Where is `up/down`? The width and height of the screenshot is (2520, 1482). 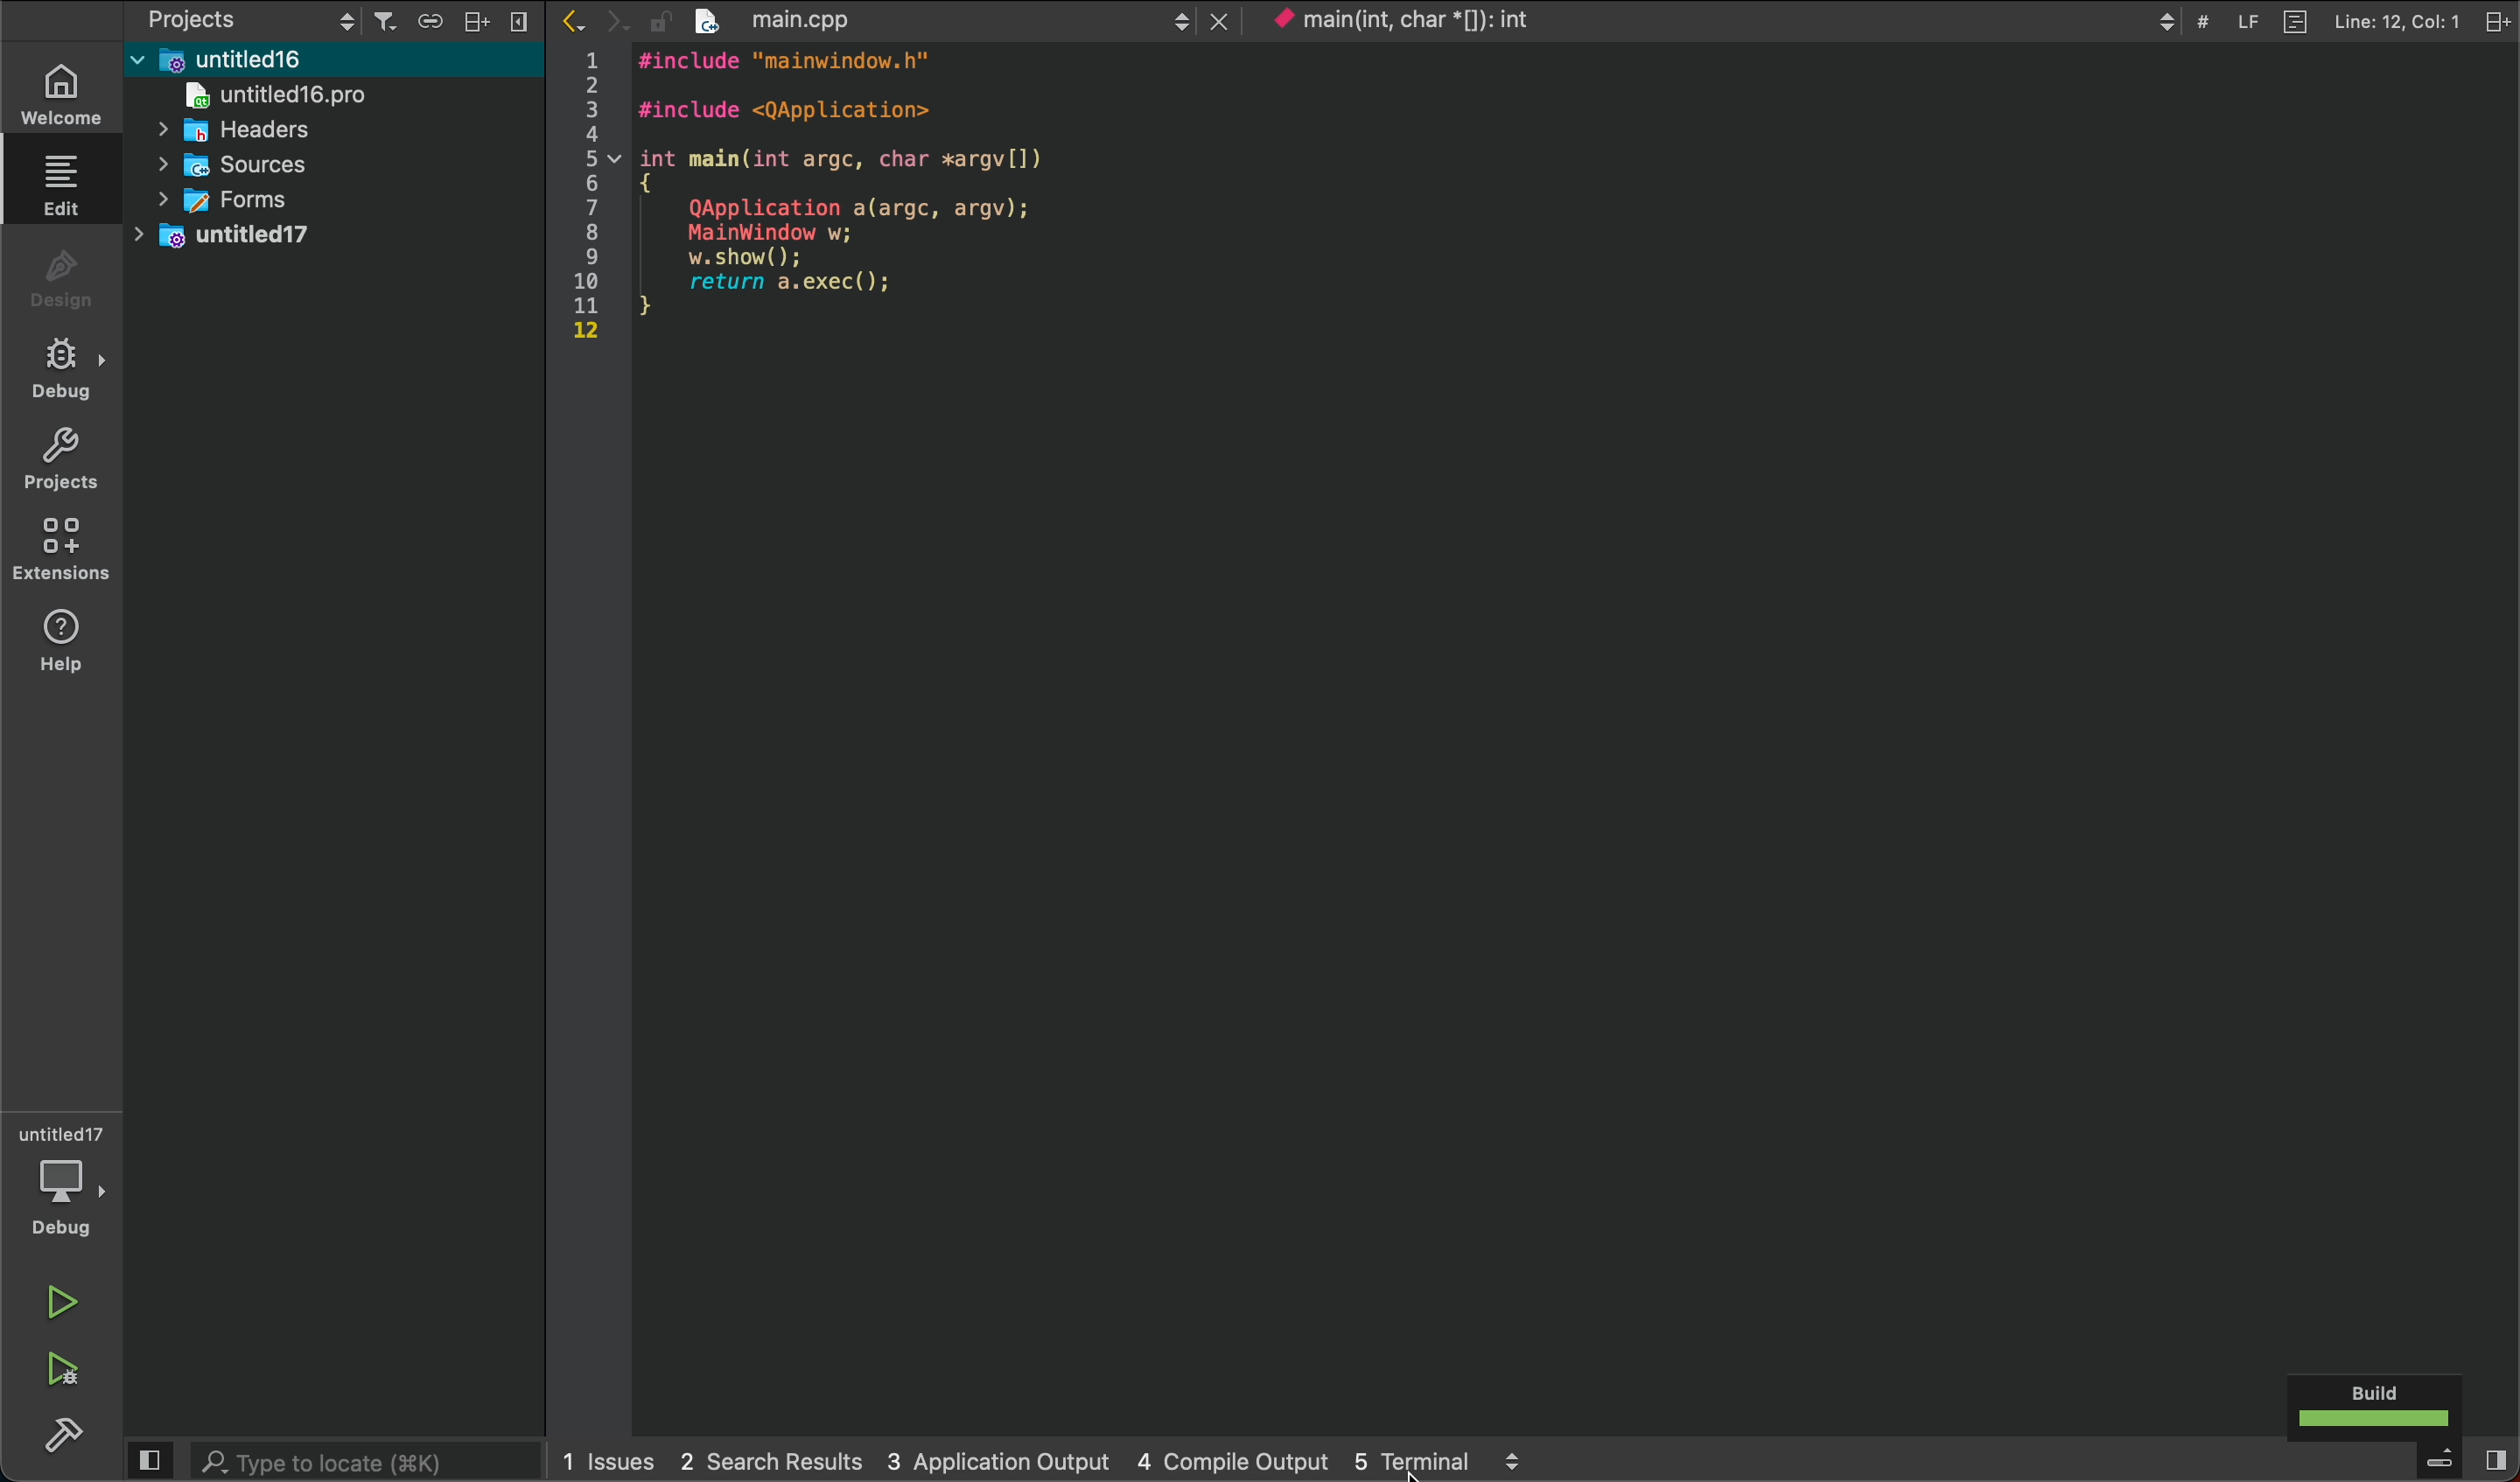 up/down is located at coordinates (1511, 1460).